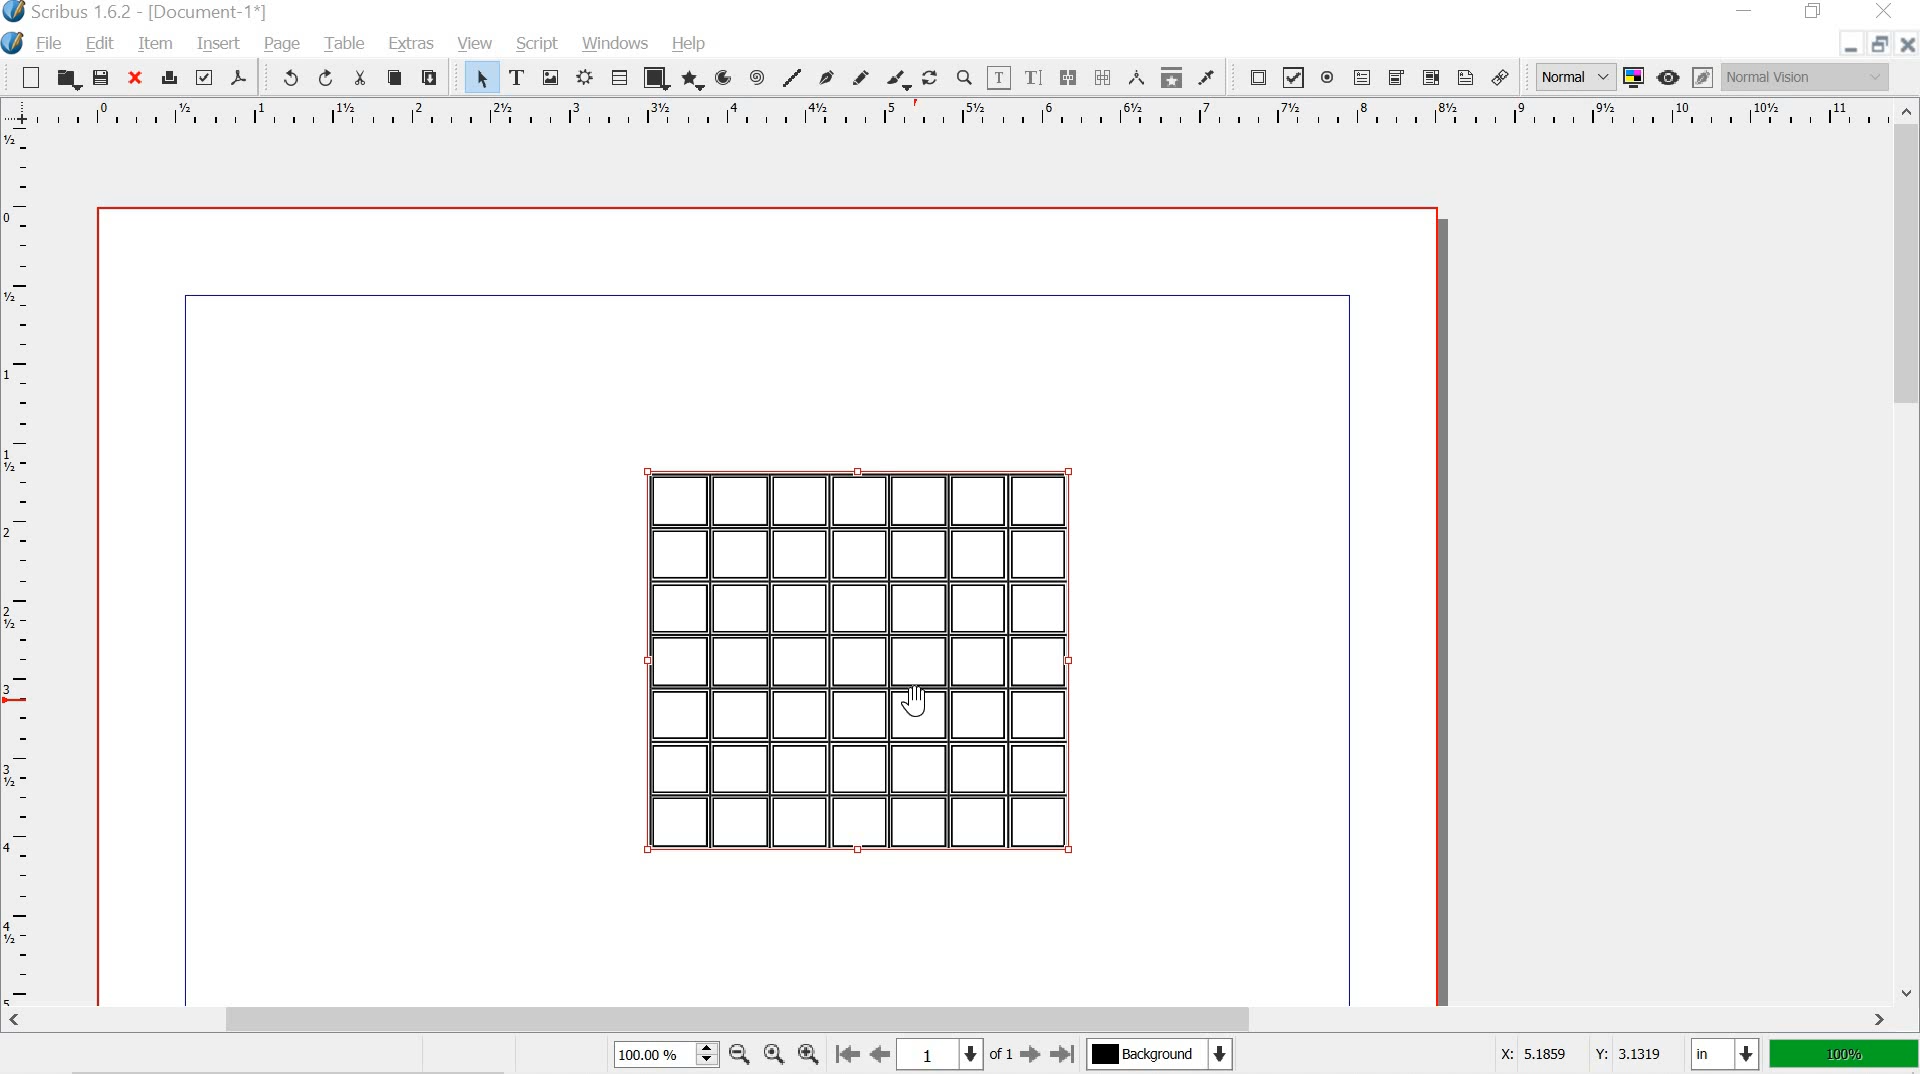 The image size is (1920, 1074). What do you see at coordinates (1702, 75) in the screenshot?
I see `edit in preview mode` at bounding box center [1702, 75].